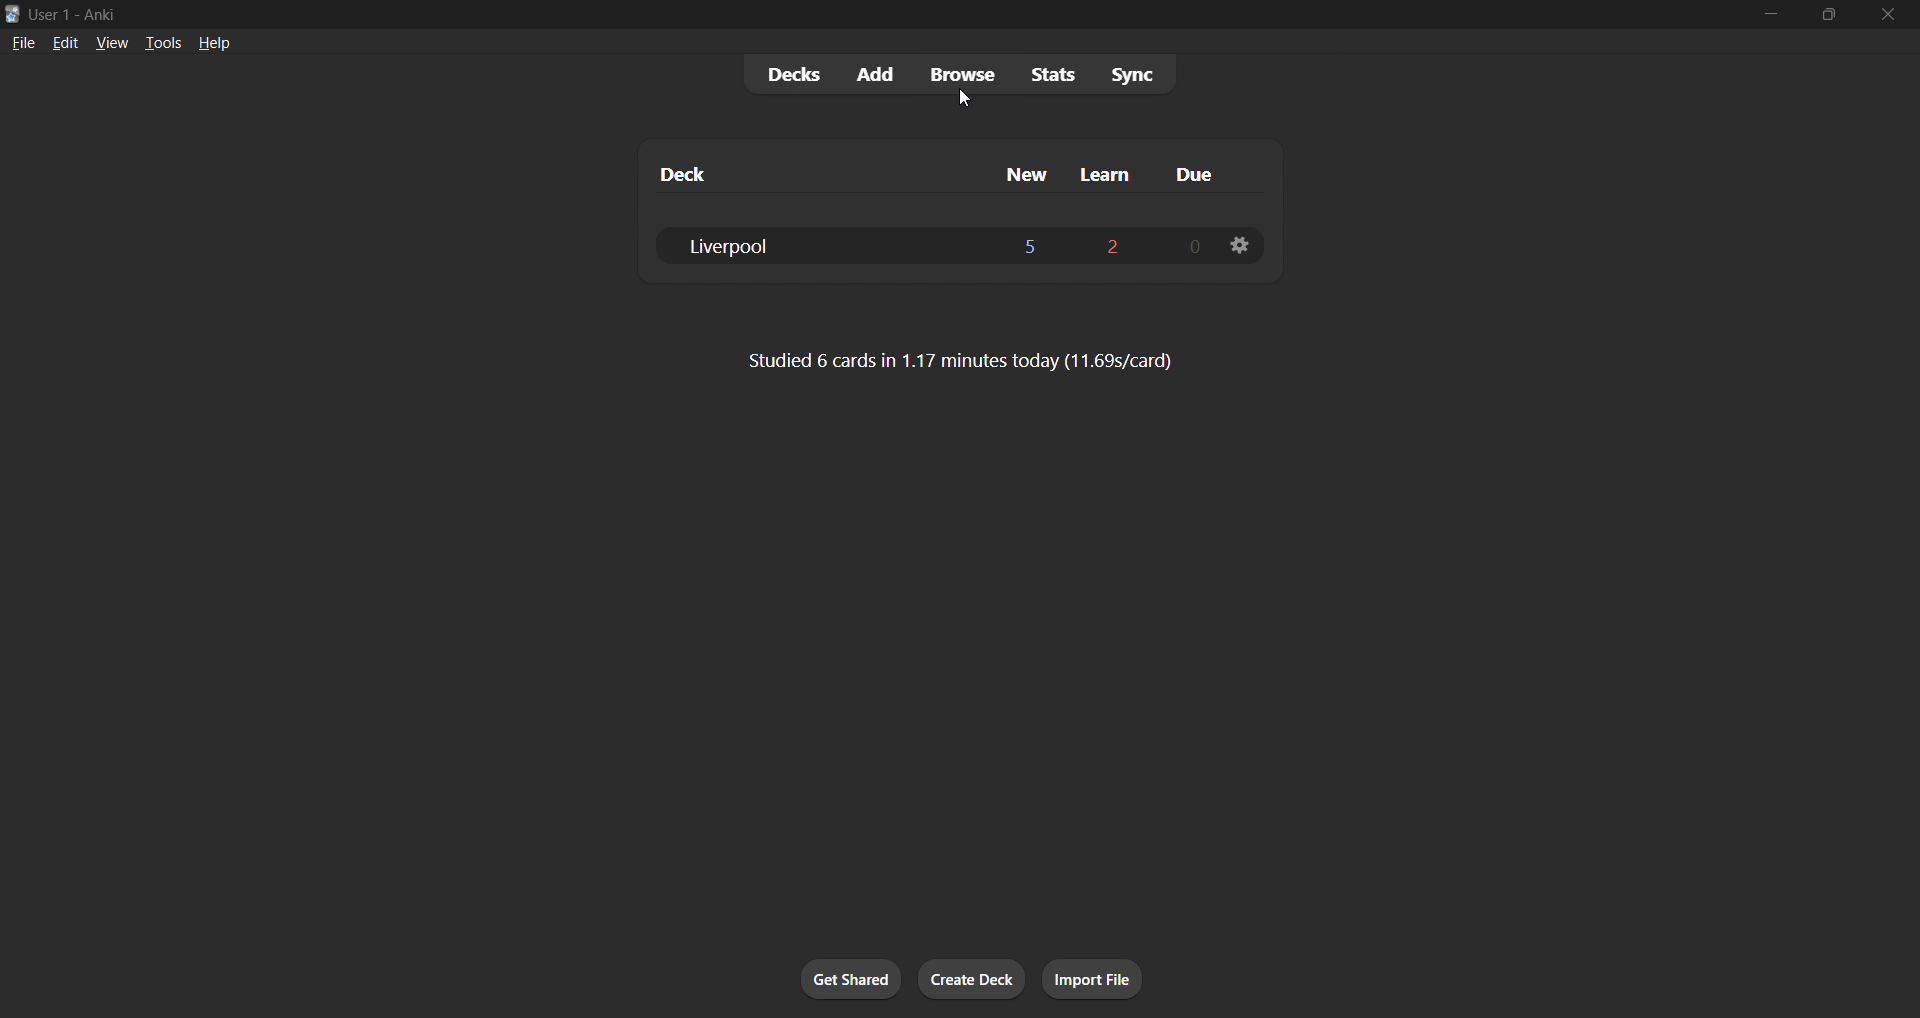 The height and width of the screenshot is (1018, 1920). Describe the element at coordinates (977, 360) in the screenshot. I see `personal card stats` at that location.